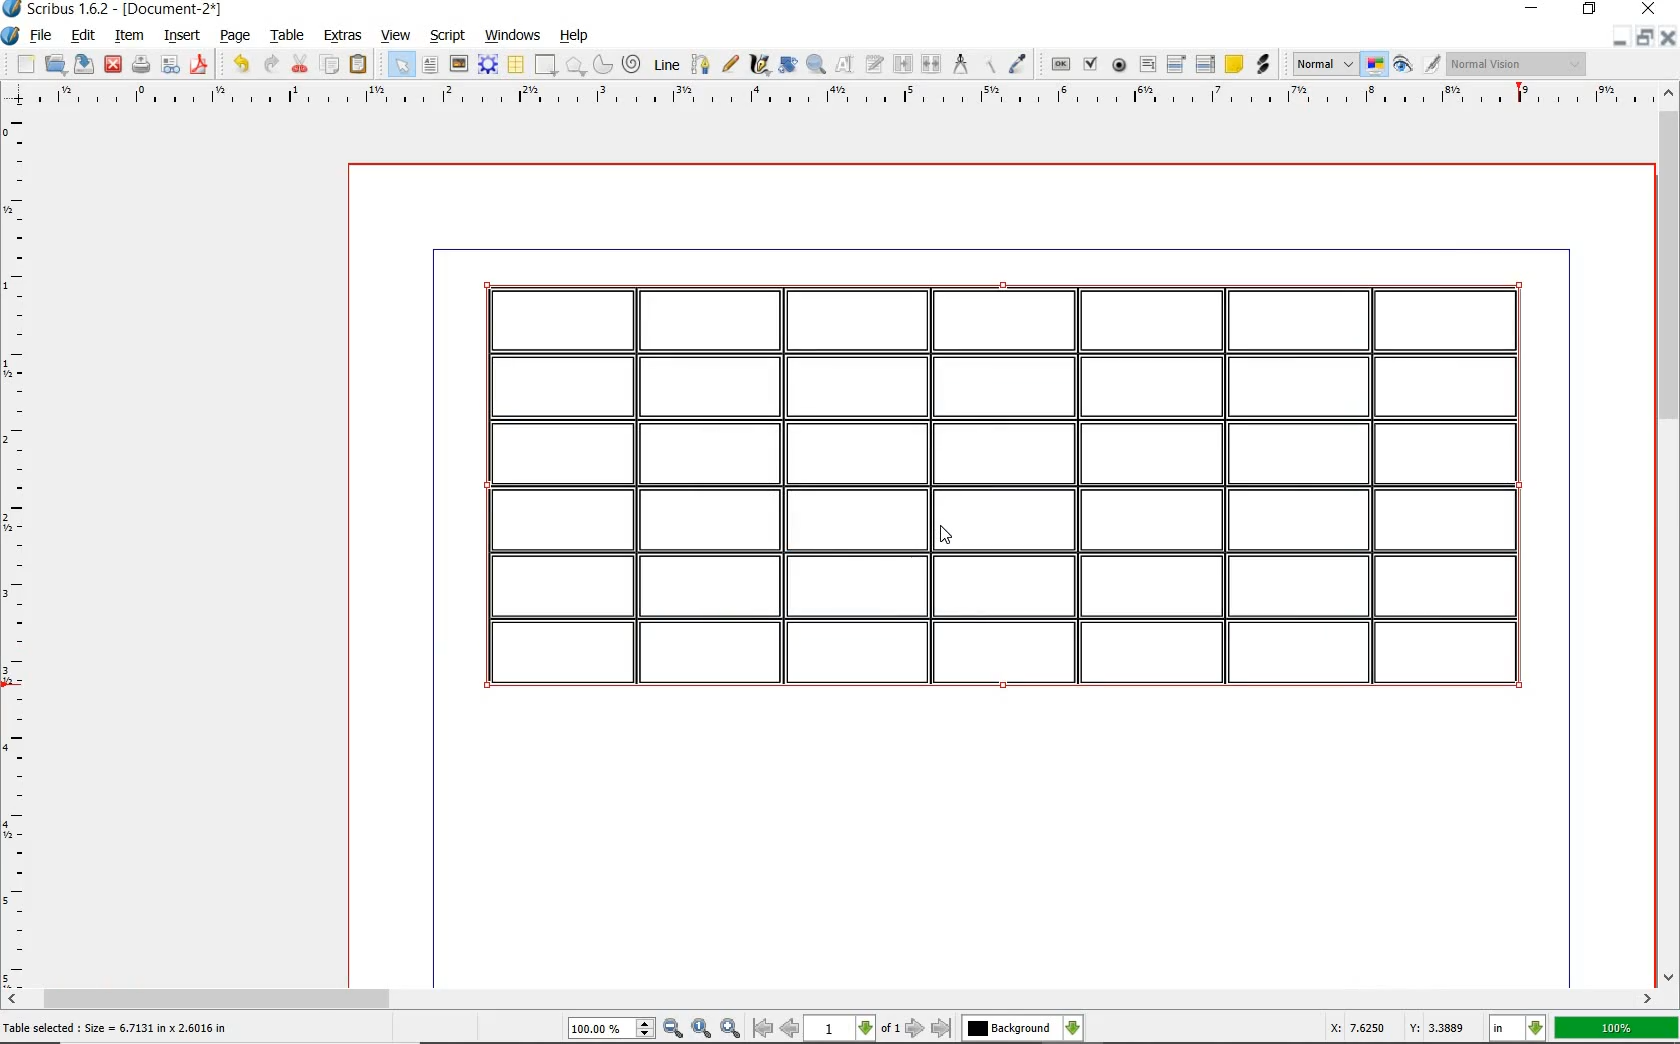 This screenshot has width=1680, height=1044. Describe the element at coordinates (1590, 10) in the screenshot. I see `restore` at that location.